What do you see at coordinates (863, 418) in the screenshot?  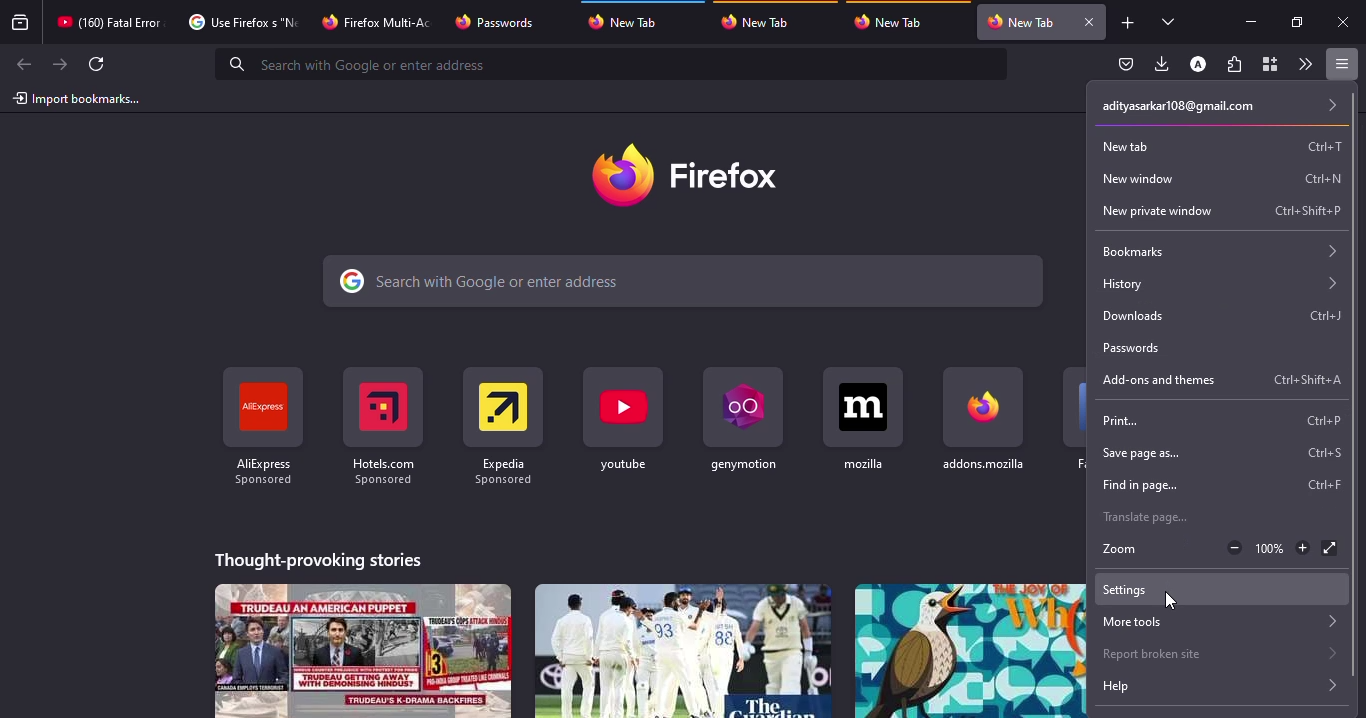 I see `shortcut` at bounding box center [863, 418].